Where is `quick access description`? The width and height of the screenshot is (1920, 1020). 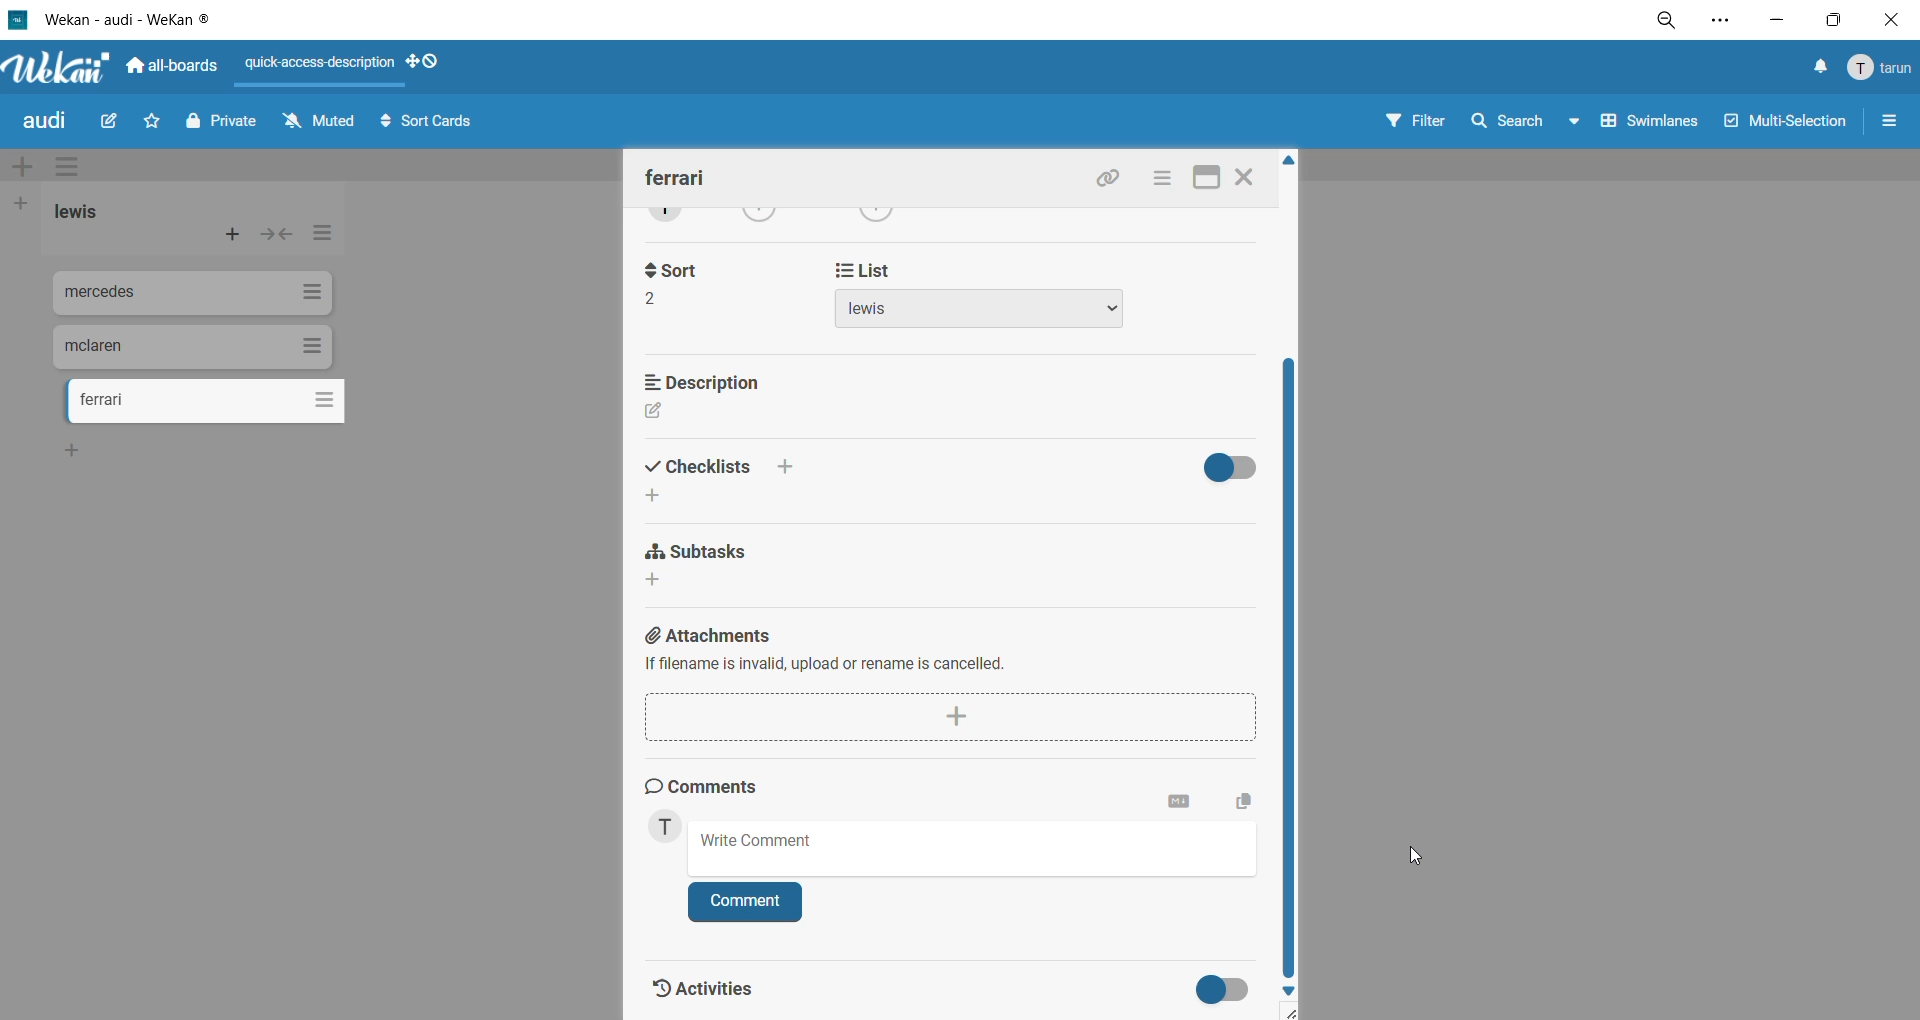
quick access description is located at coordinates (322, 66).